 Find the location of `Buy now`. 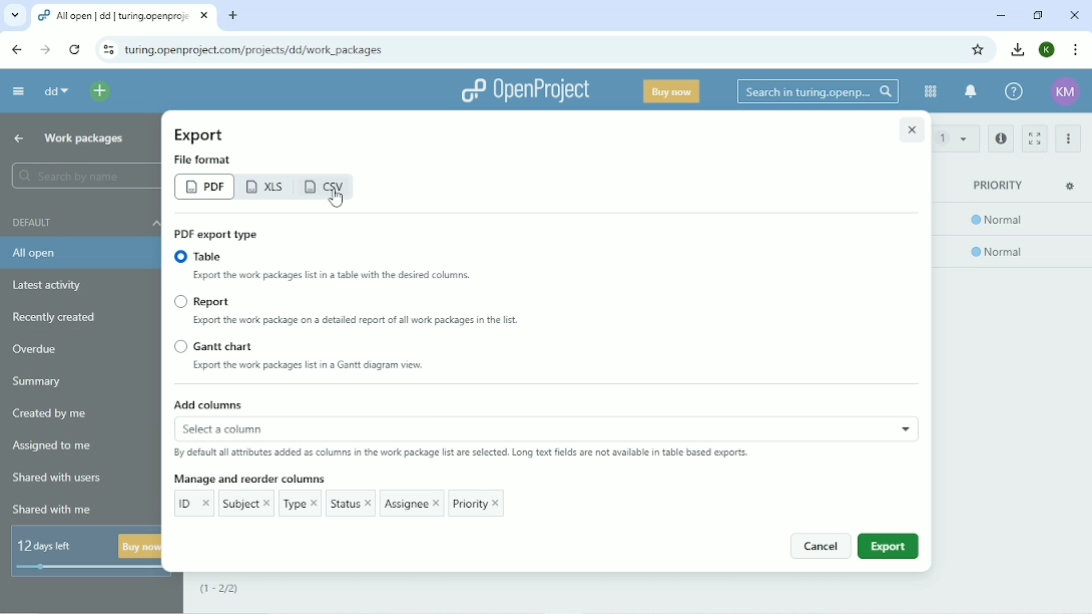

Buy now is located at coordinates (673, 91).